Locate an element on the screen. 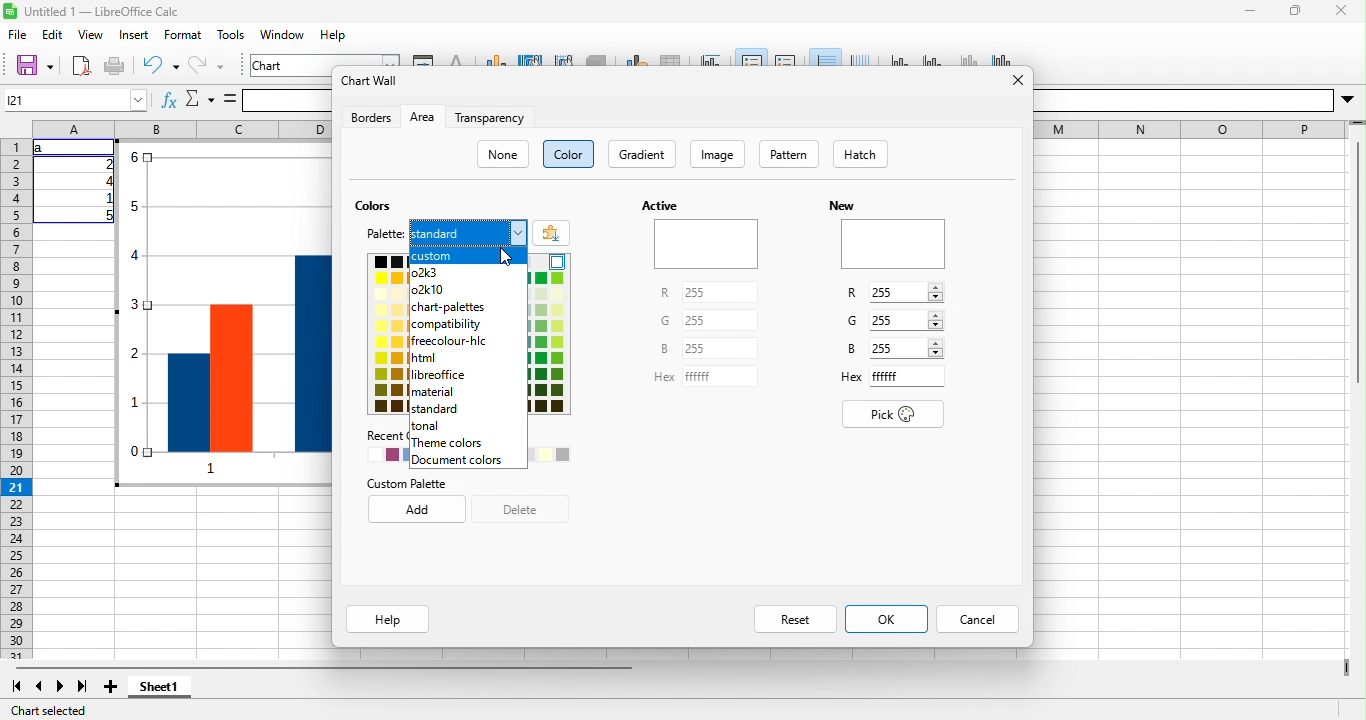  1 is located at coordinates (106, 198).